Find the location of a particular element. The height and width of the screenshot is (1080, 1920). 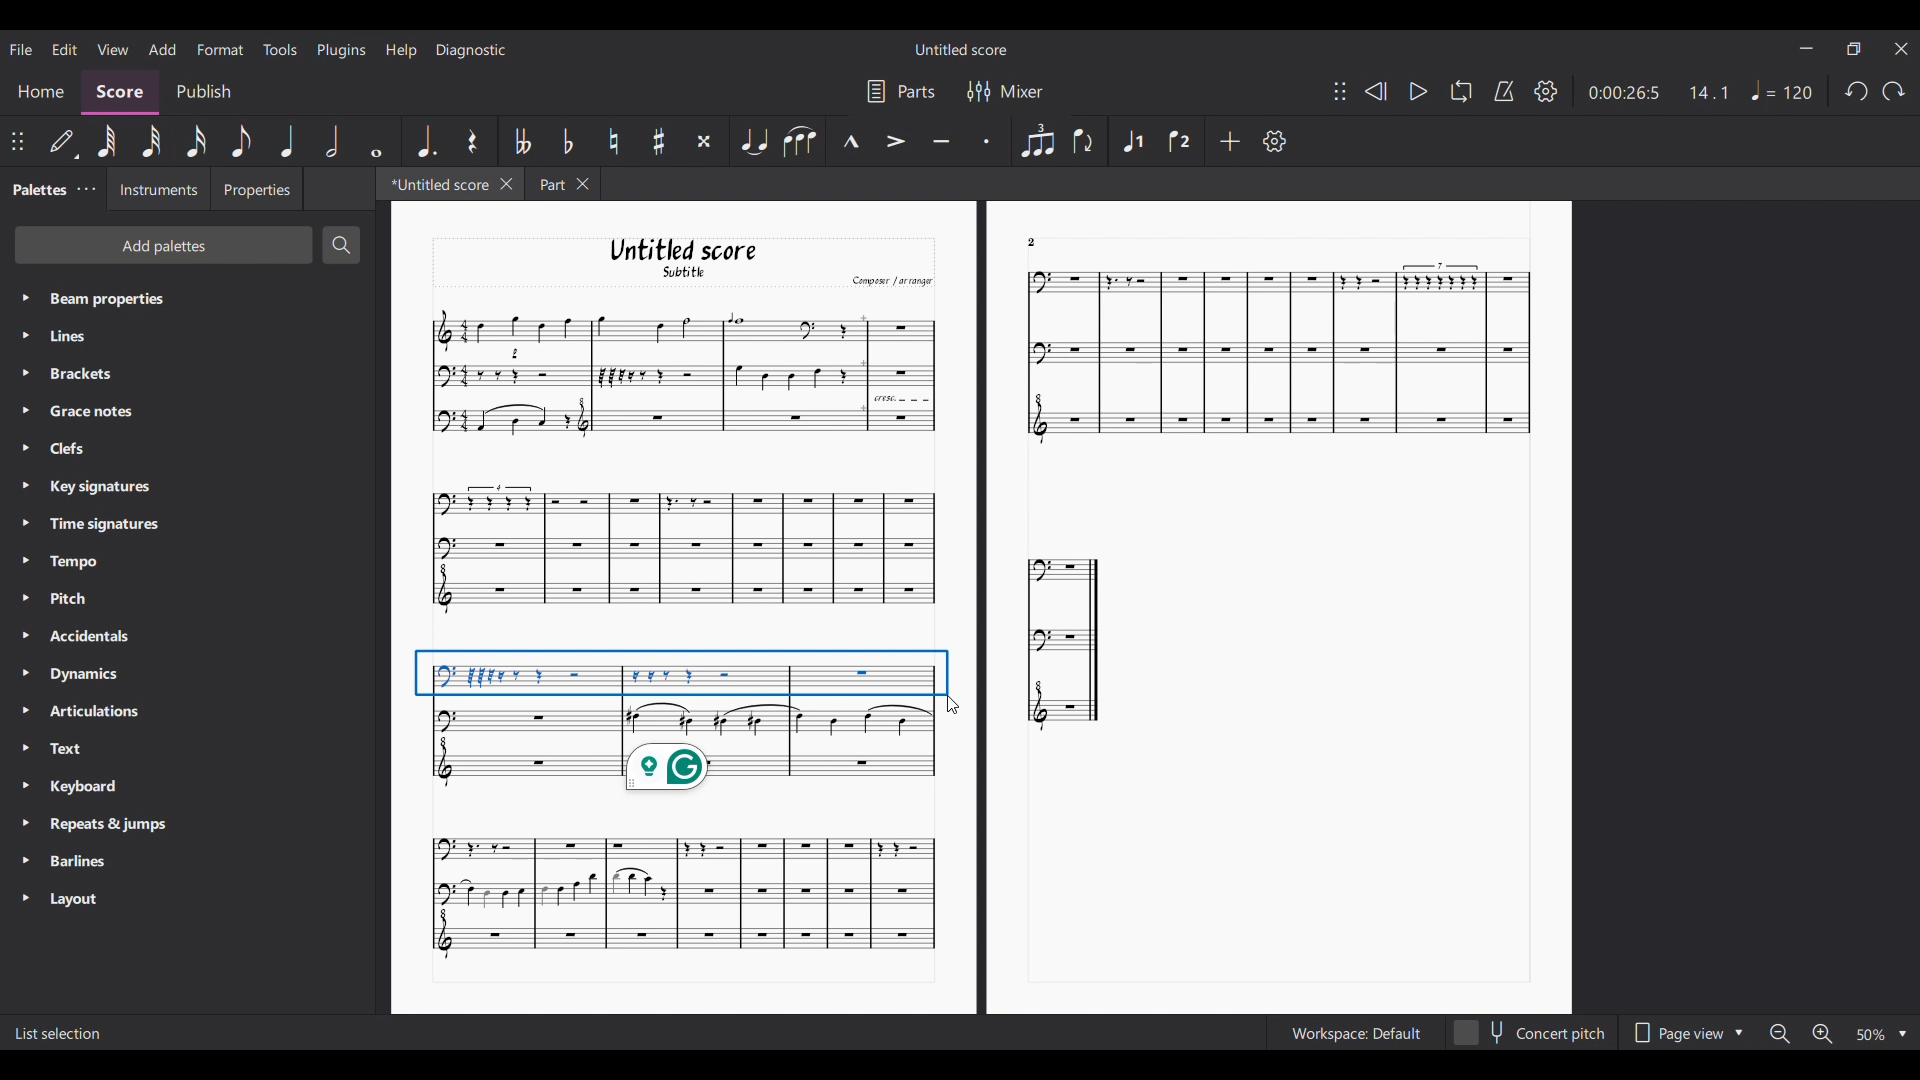

Toggle sharp is located at coordinates (659, 141).